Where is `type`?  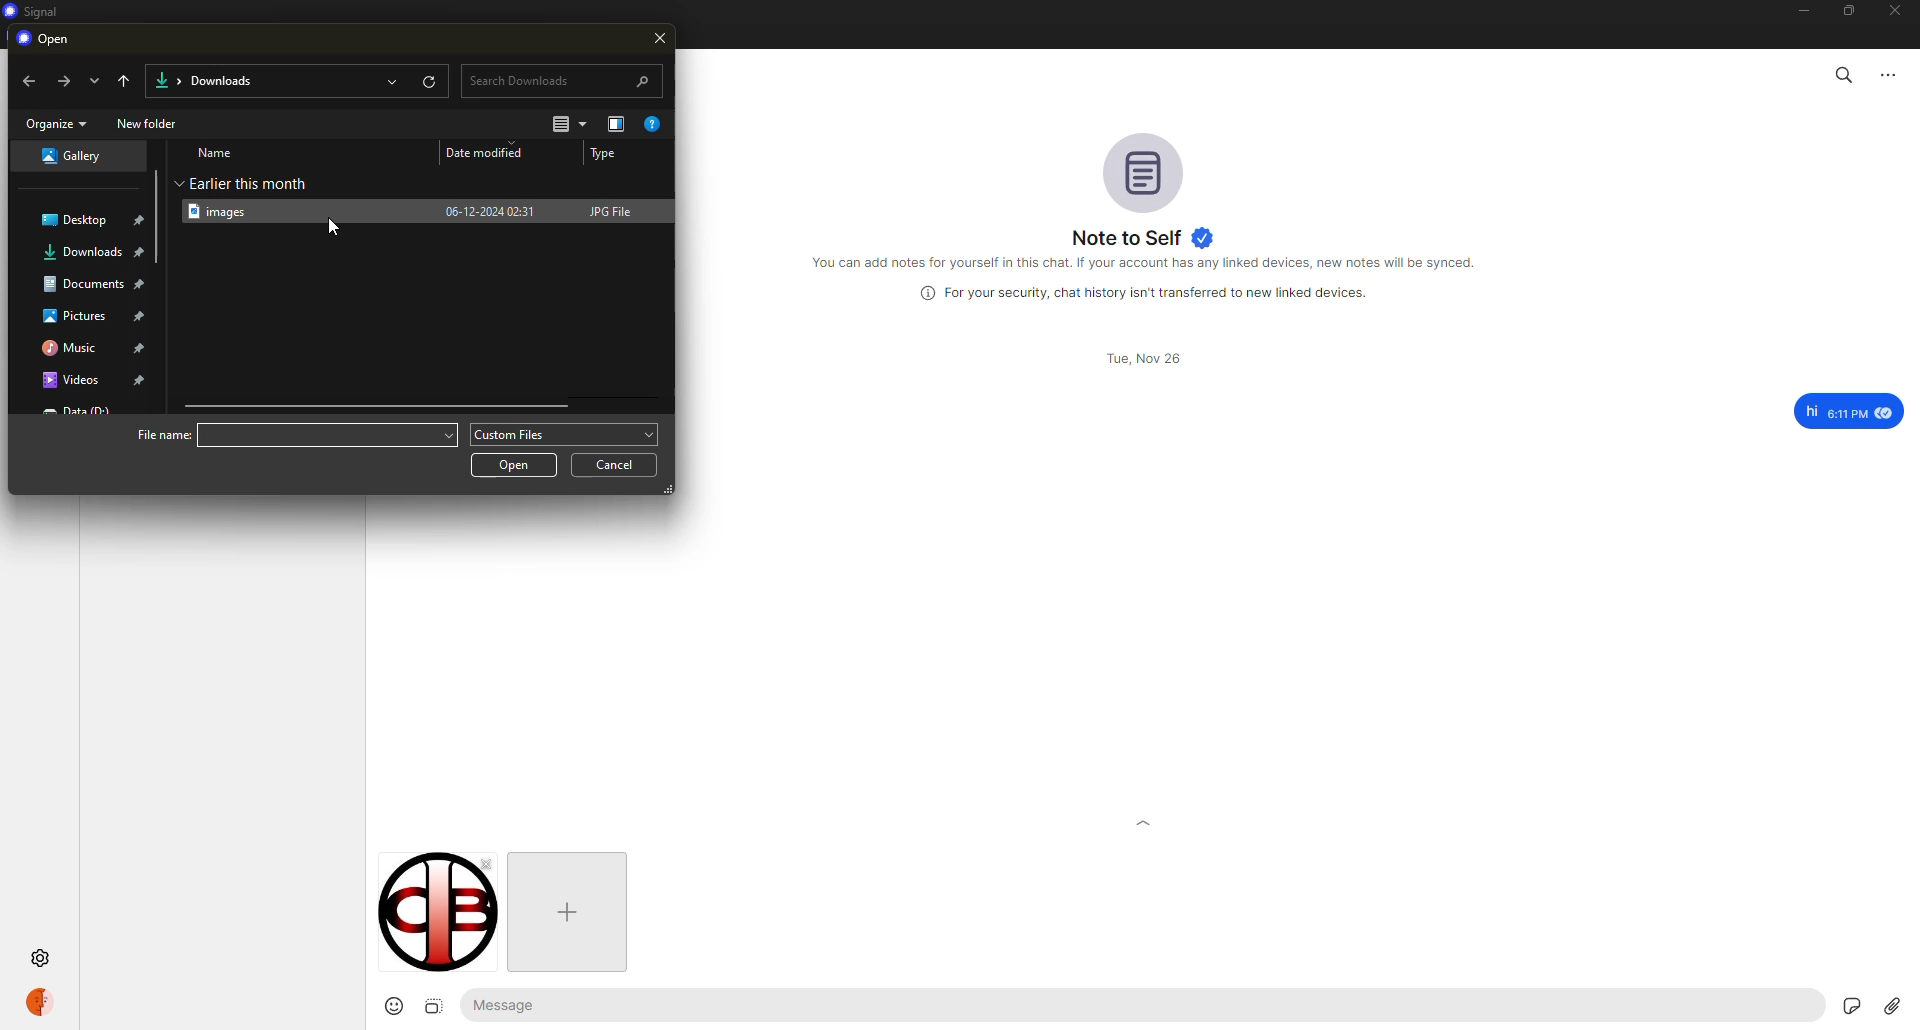 type is located at coordinates (606, 154).